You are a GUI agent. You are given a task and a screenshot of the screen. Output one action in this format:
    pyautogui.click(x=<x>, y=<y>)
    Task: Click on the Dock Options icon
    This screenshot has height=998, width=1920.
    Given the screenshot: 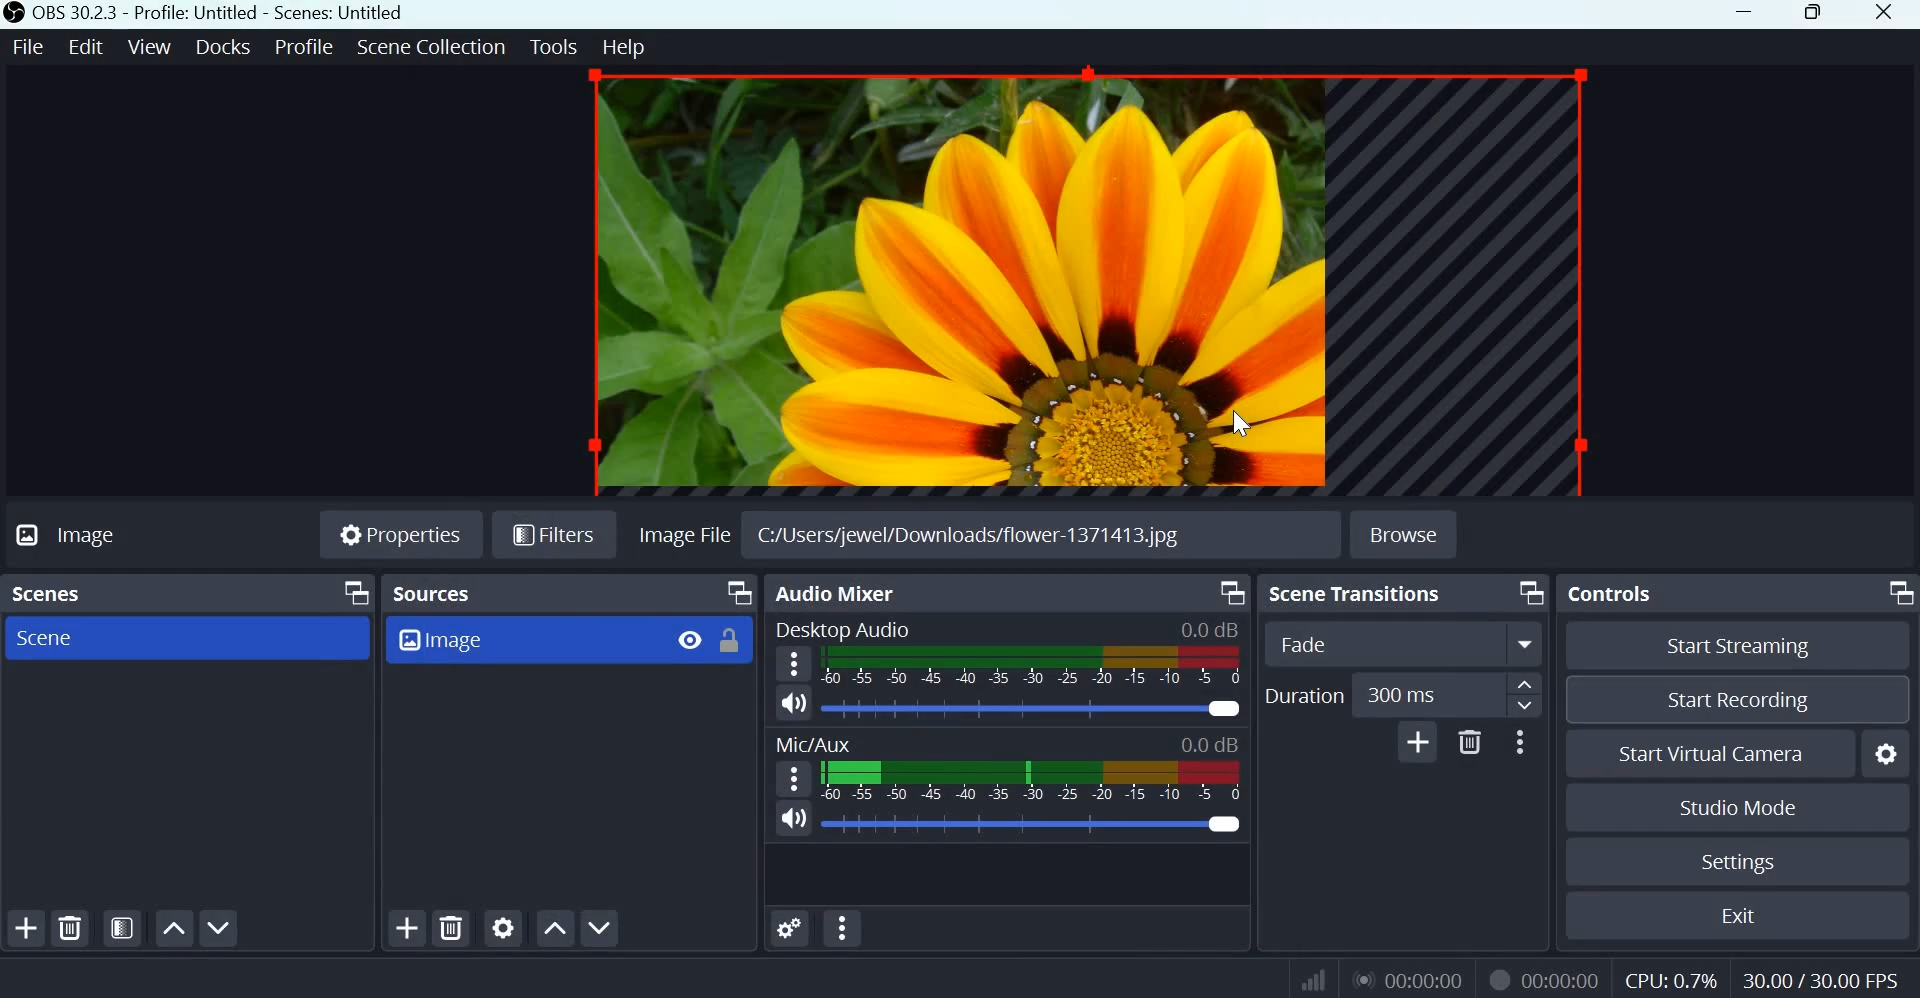 What is the action you would take?
    pyautogui.click(x=738, y=591)
    